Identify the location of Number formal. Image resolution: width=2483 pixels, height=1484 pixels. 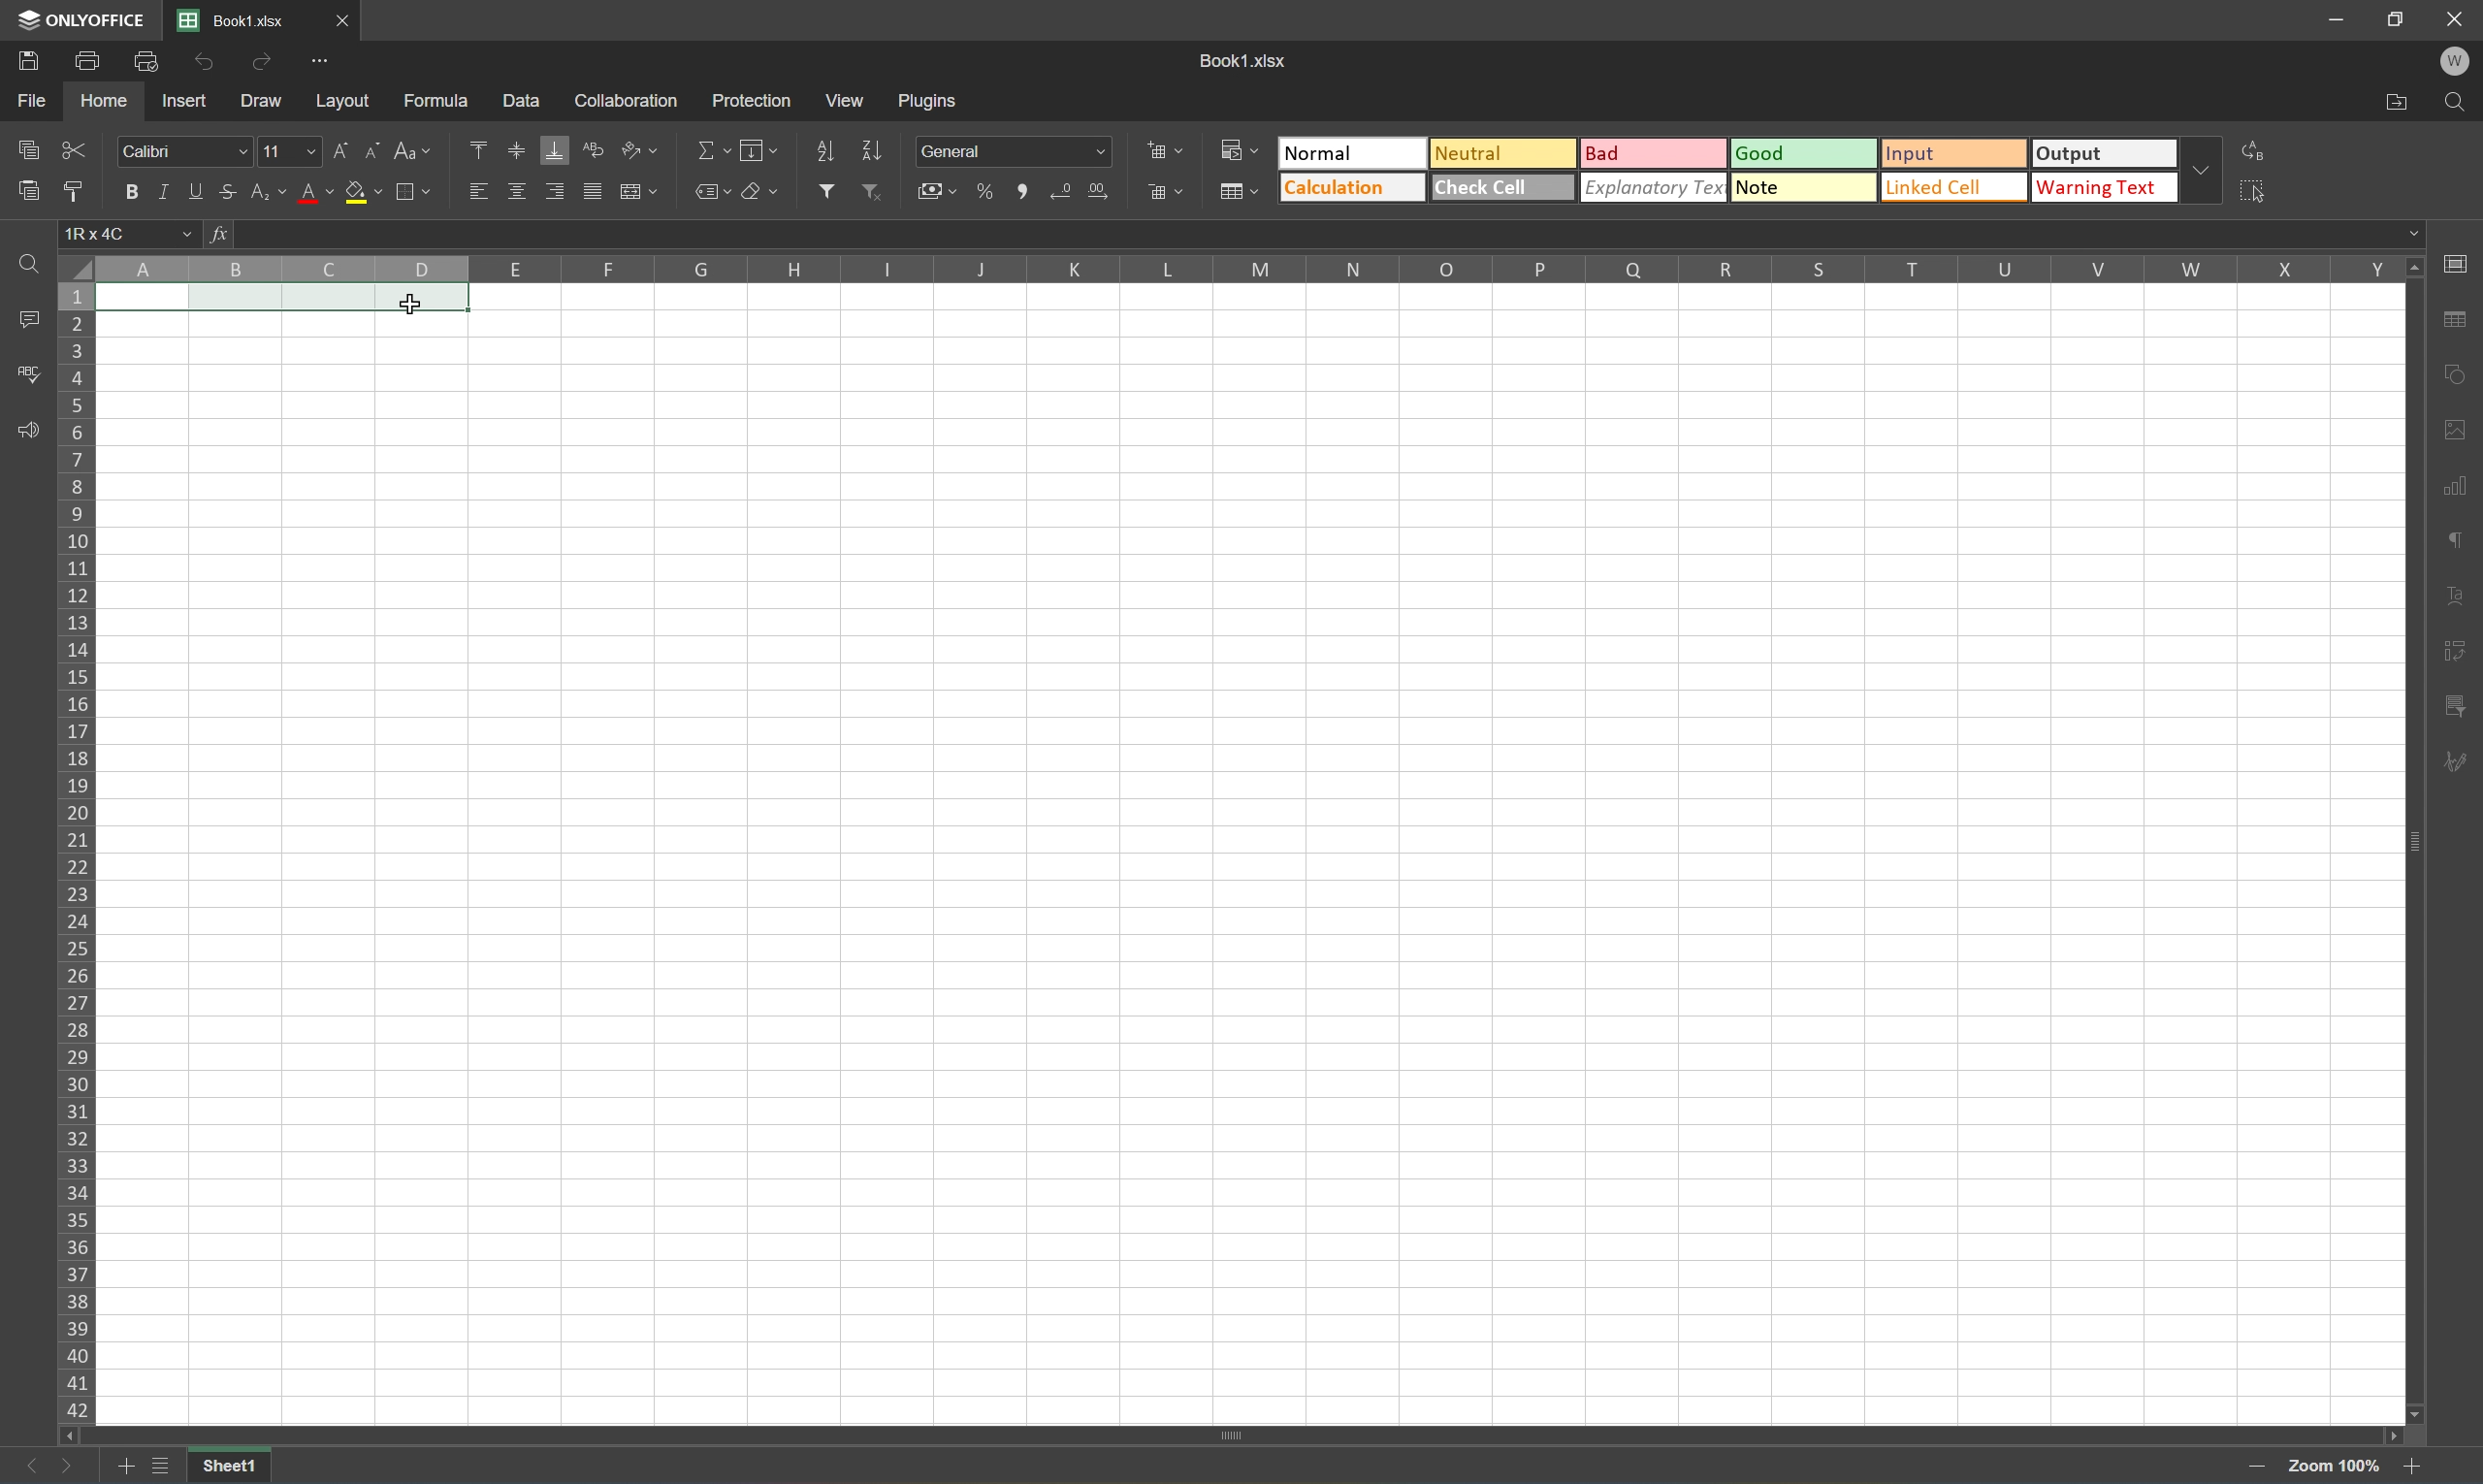
(1013, 151).